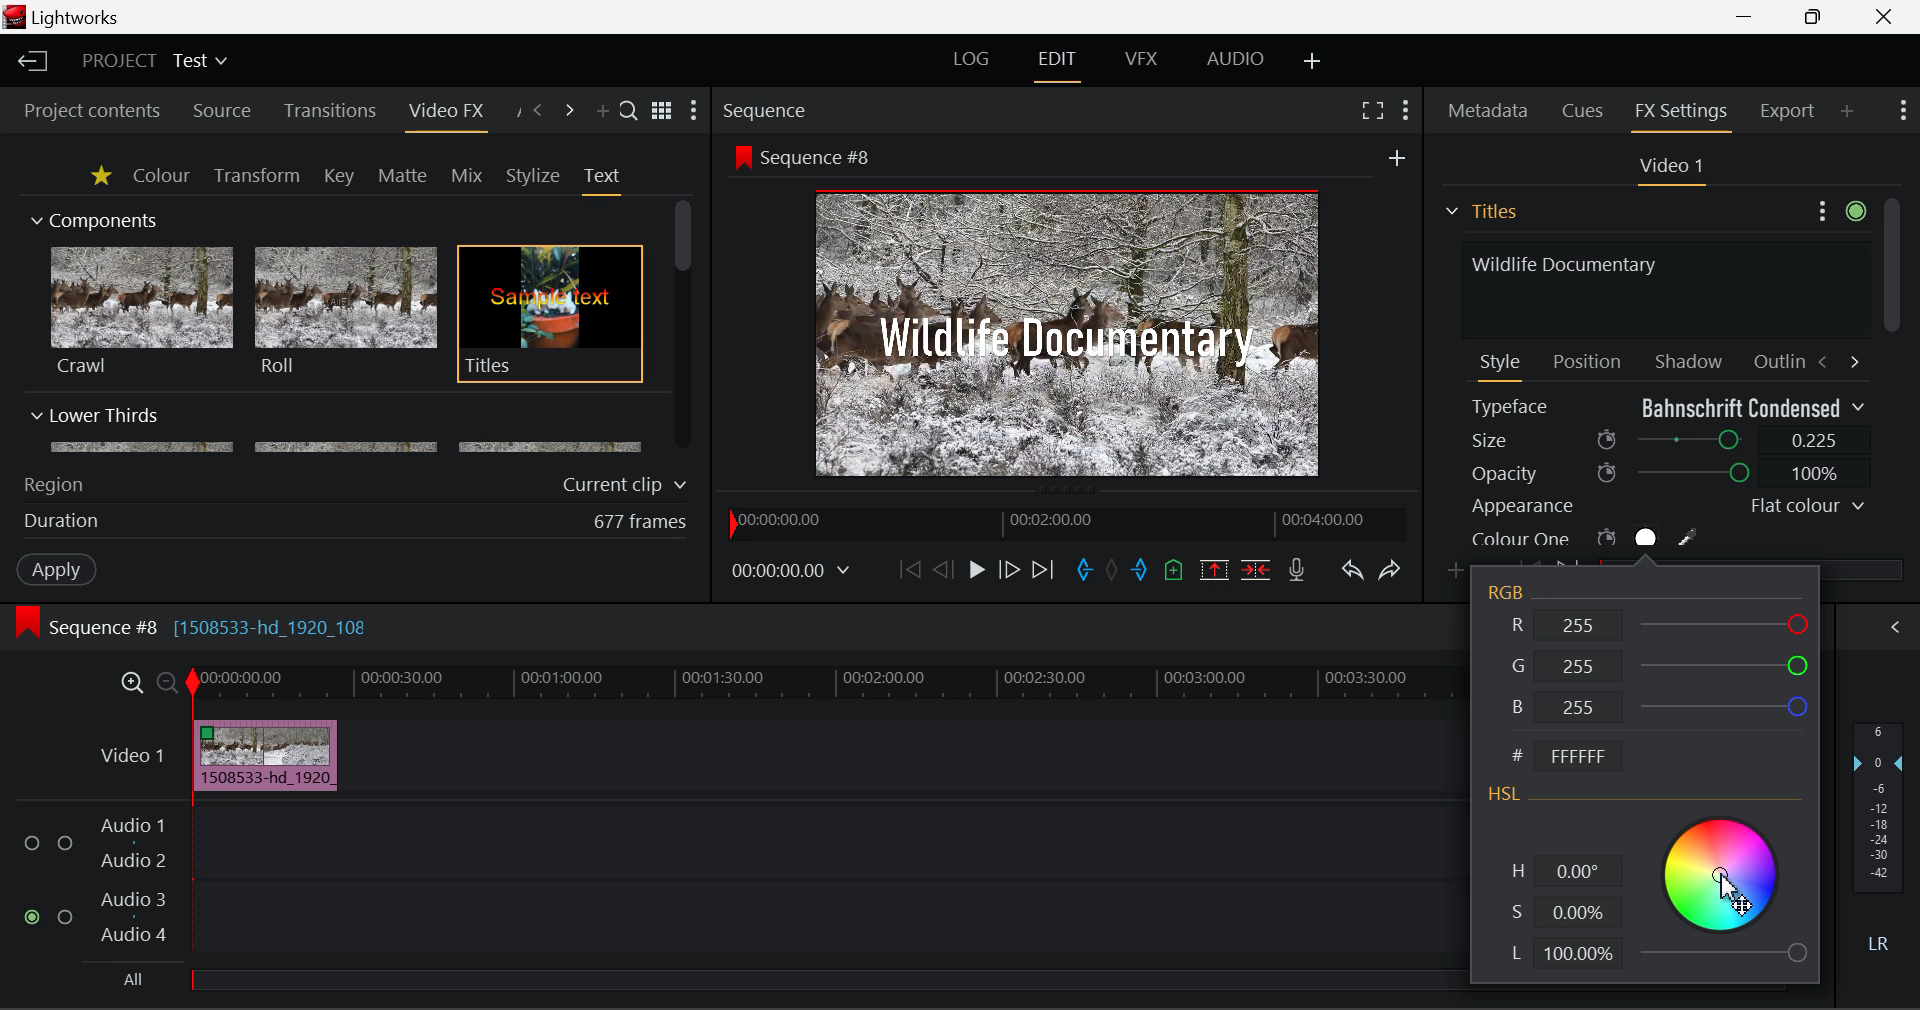  I want to click on Audio 4, so click(134, 933).